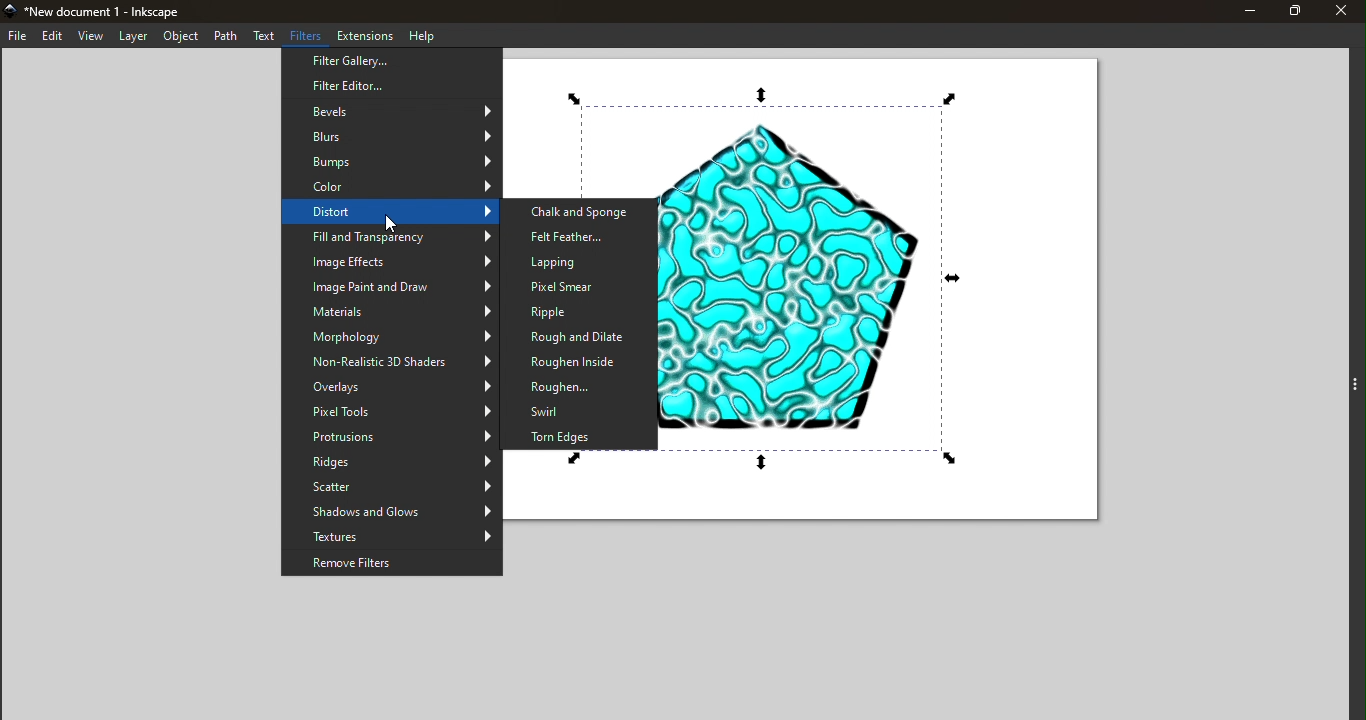  What do you see at coordinates (1342, 375) in the screenshot?
I see `Toggle command panel` at bounding box center [1342, 375].